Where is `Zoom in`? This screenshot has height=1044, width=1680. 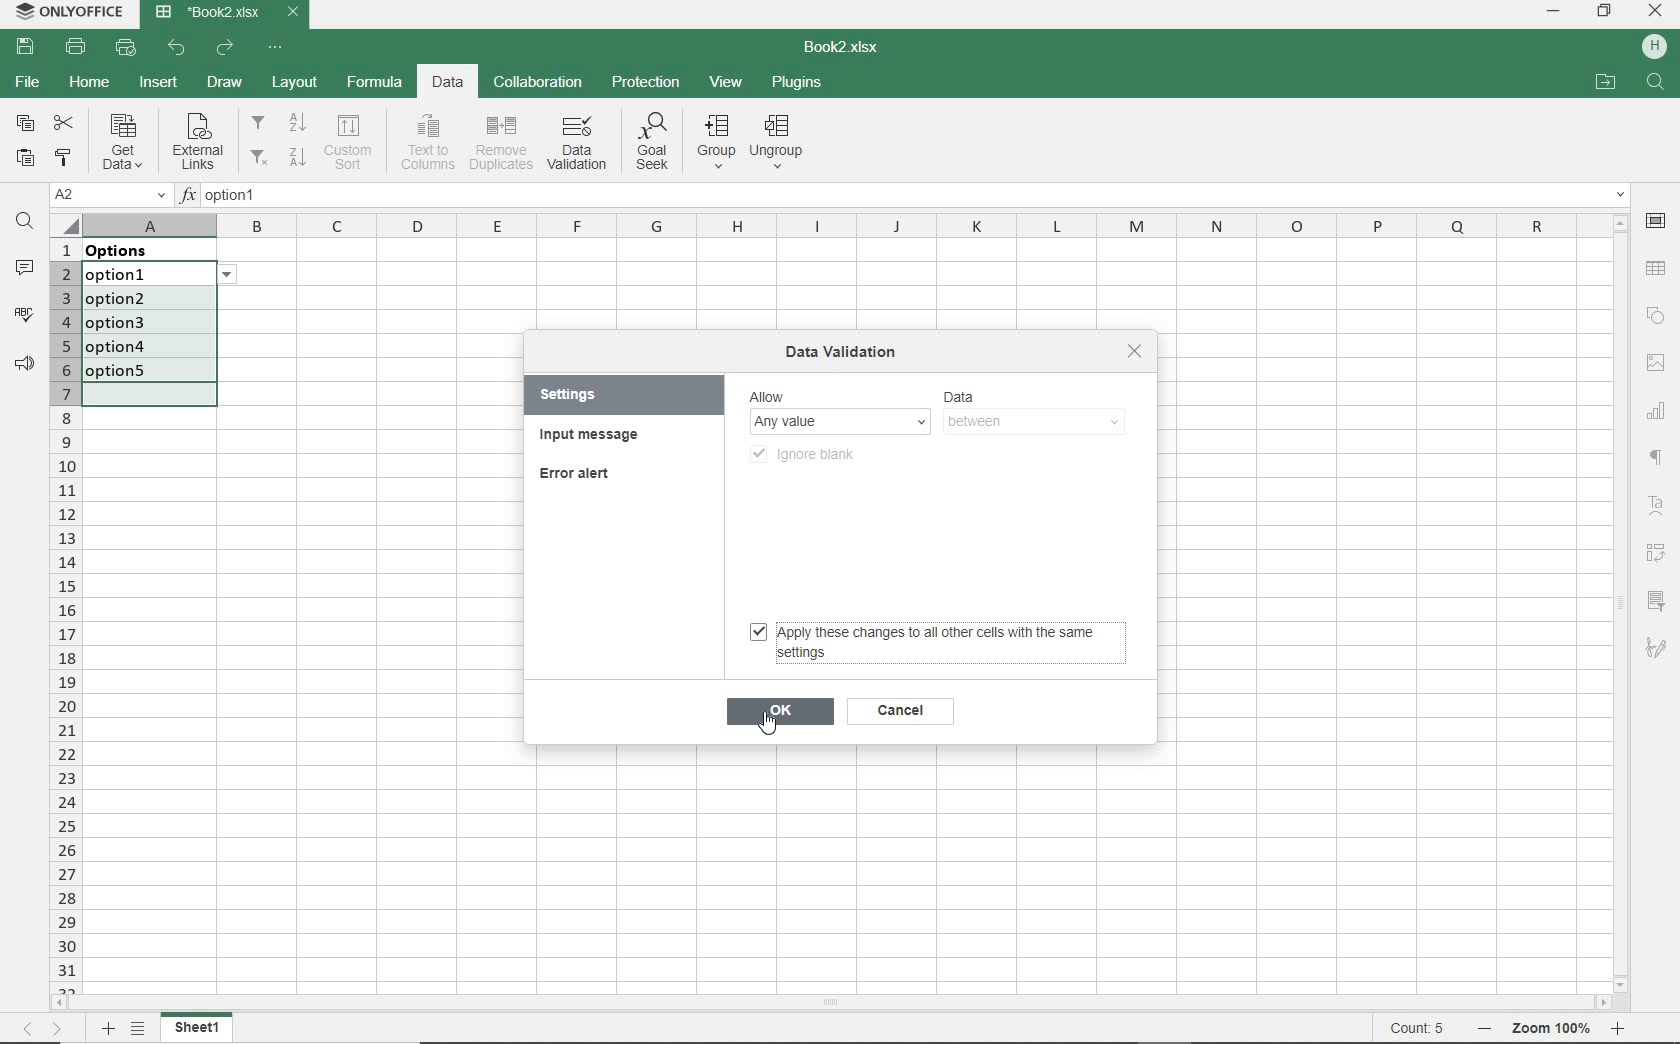
Zoom in is located at coordinates (1621, 1031).